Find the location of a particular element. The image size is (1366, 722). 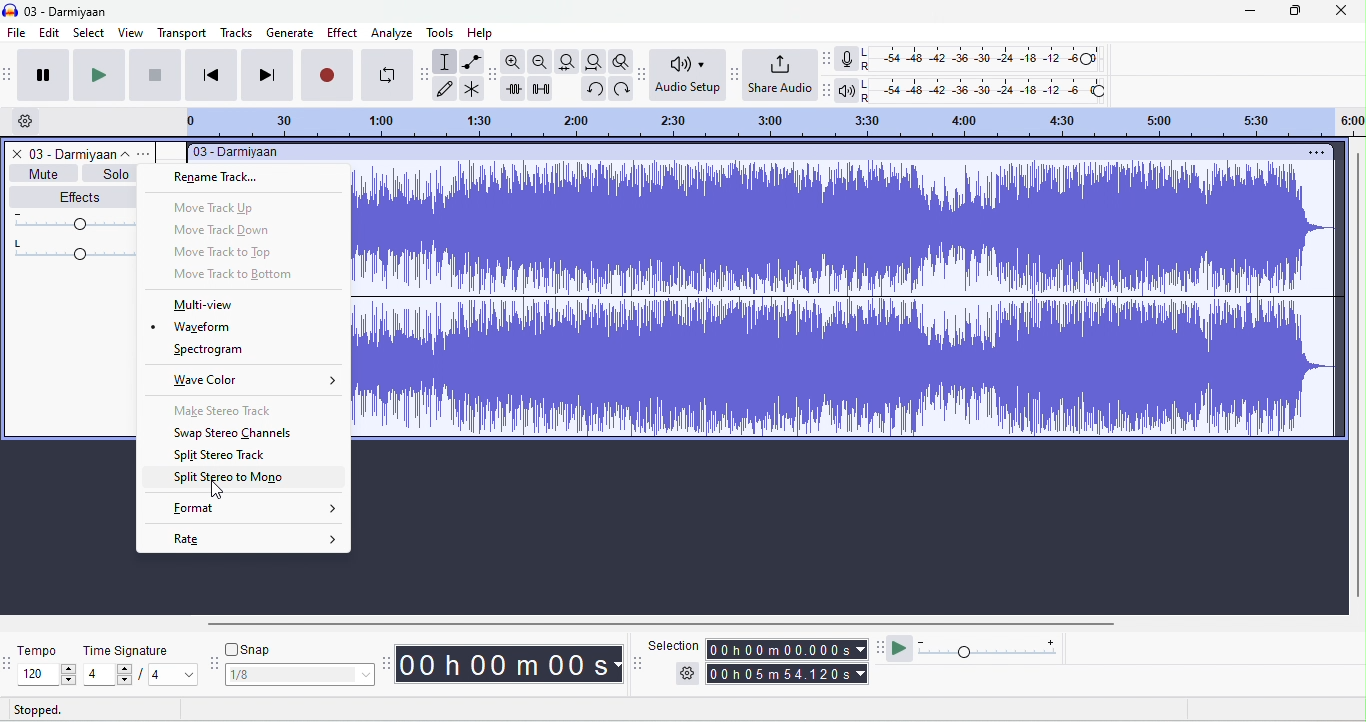

selection options is located at coordinates (687, 672).